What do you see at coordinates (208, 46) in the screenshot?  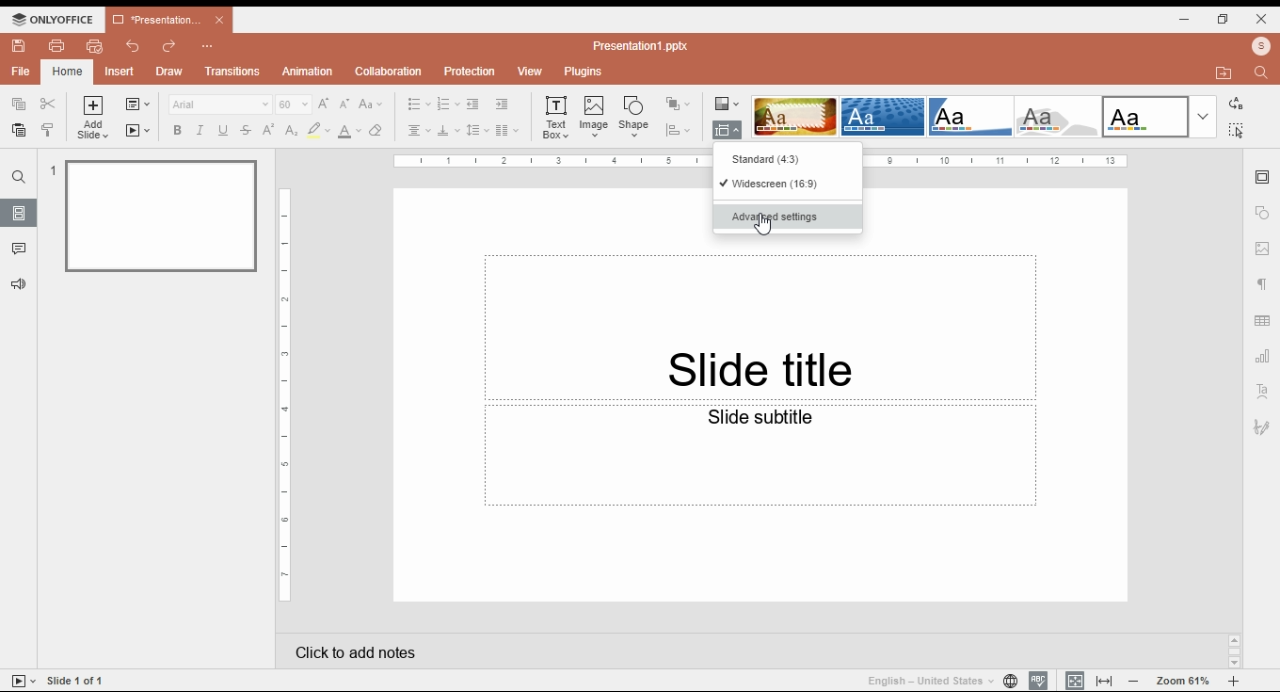 I see `Customize quick access` at bounding box center [208, 46].